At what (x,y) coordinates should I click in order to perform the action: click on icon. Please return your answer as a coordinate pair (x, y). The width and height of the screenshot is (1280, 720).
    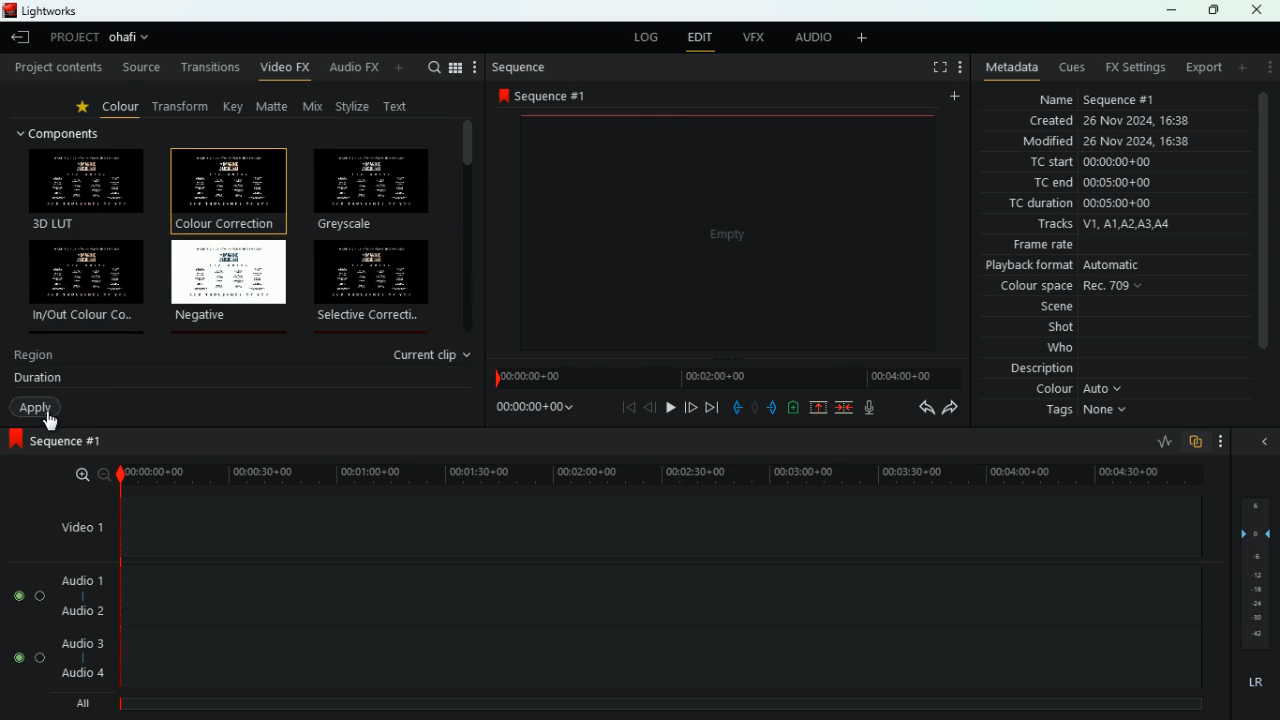
    Looking at the image, I should click on (14, 440).